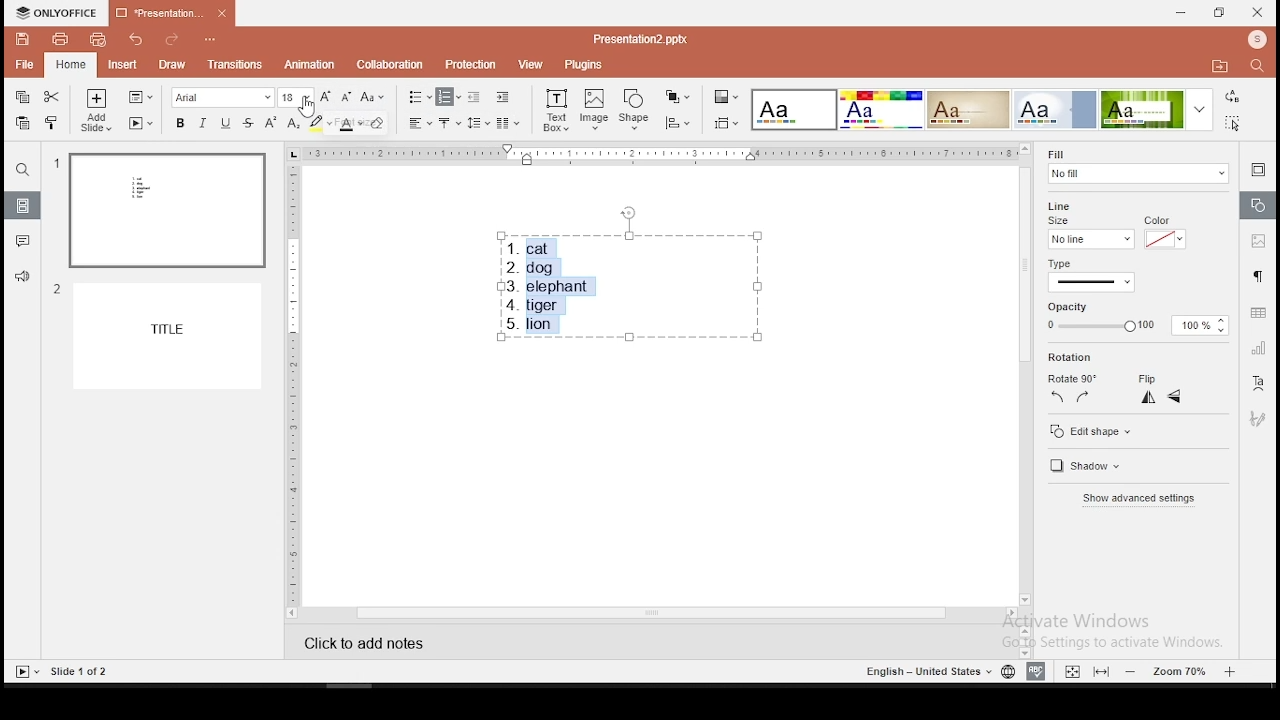 This screenshot has height=720, width=1280. What do you see at coordinates (377, 640) in the screenshot?
I see `click to add notes` at bounding box center [377, 640].